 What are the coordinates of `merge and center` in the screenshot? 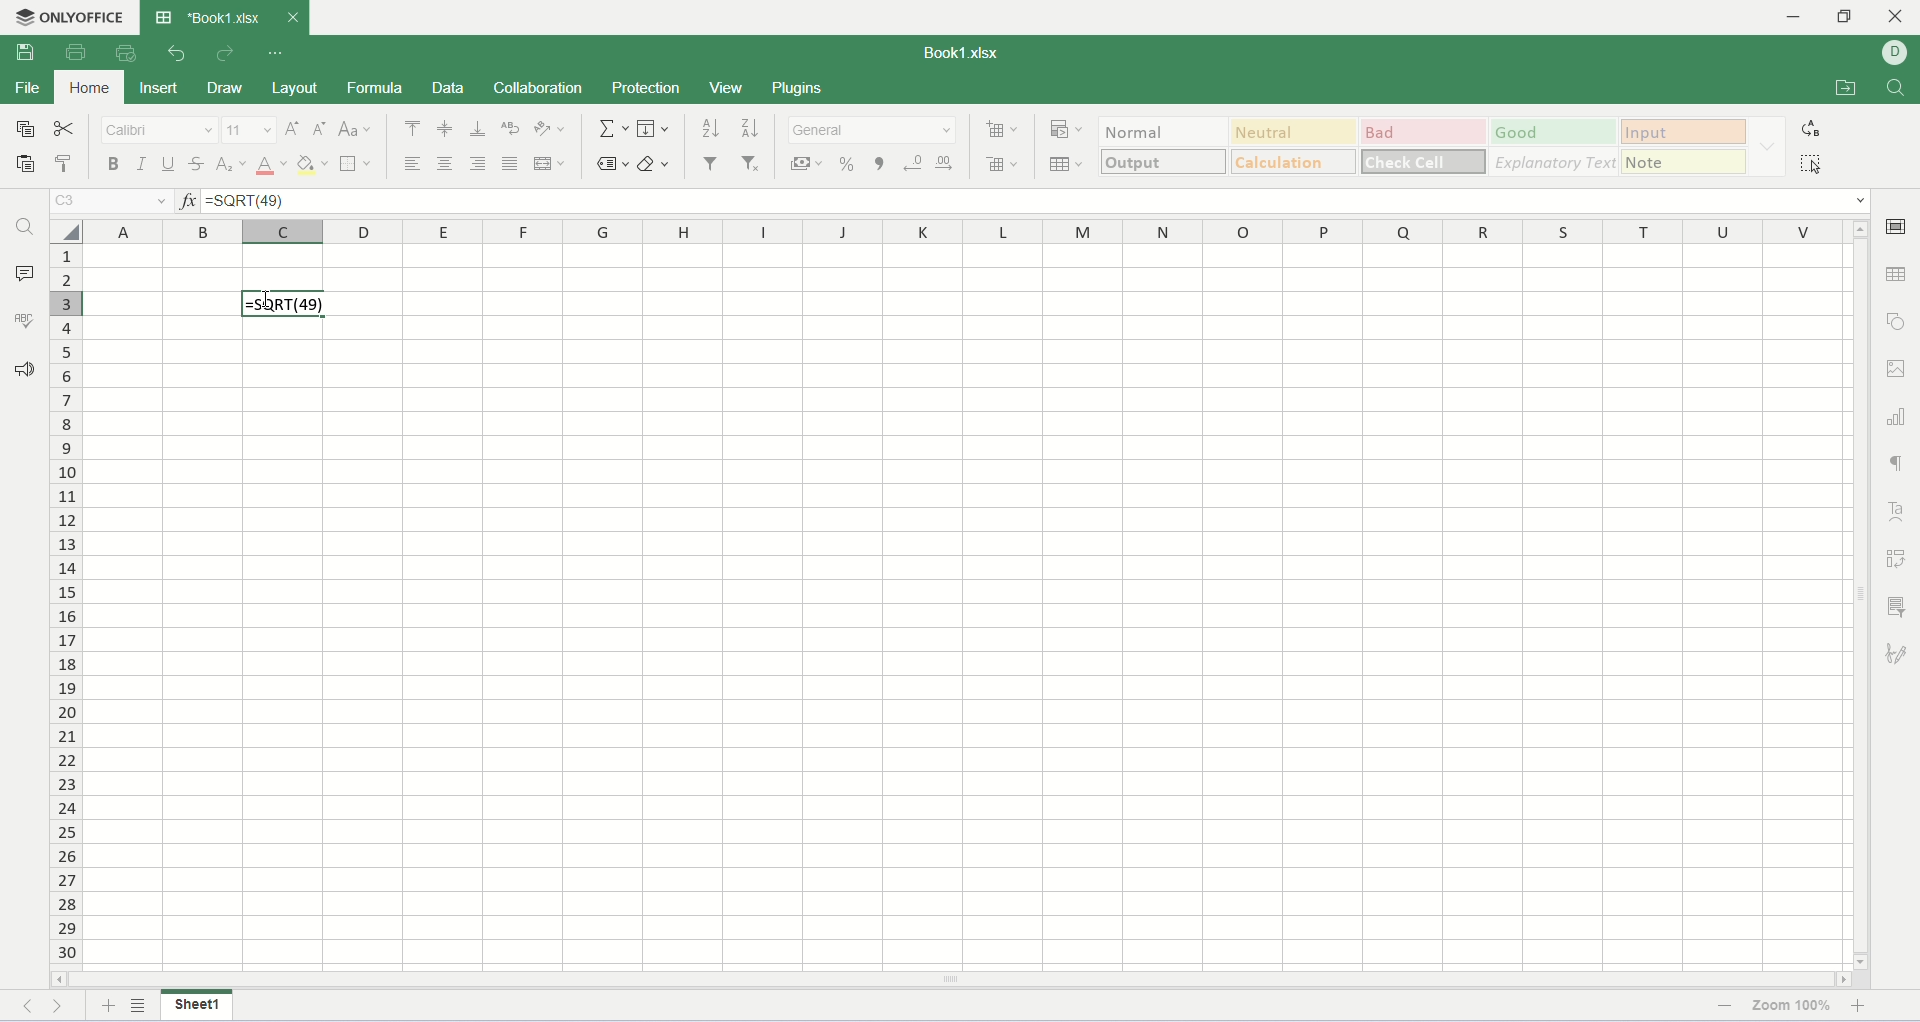 It's located at (550, 163).